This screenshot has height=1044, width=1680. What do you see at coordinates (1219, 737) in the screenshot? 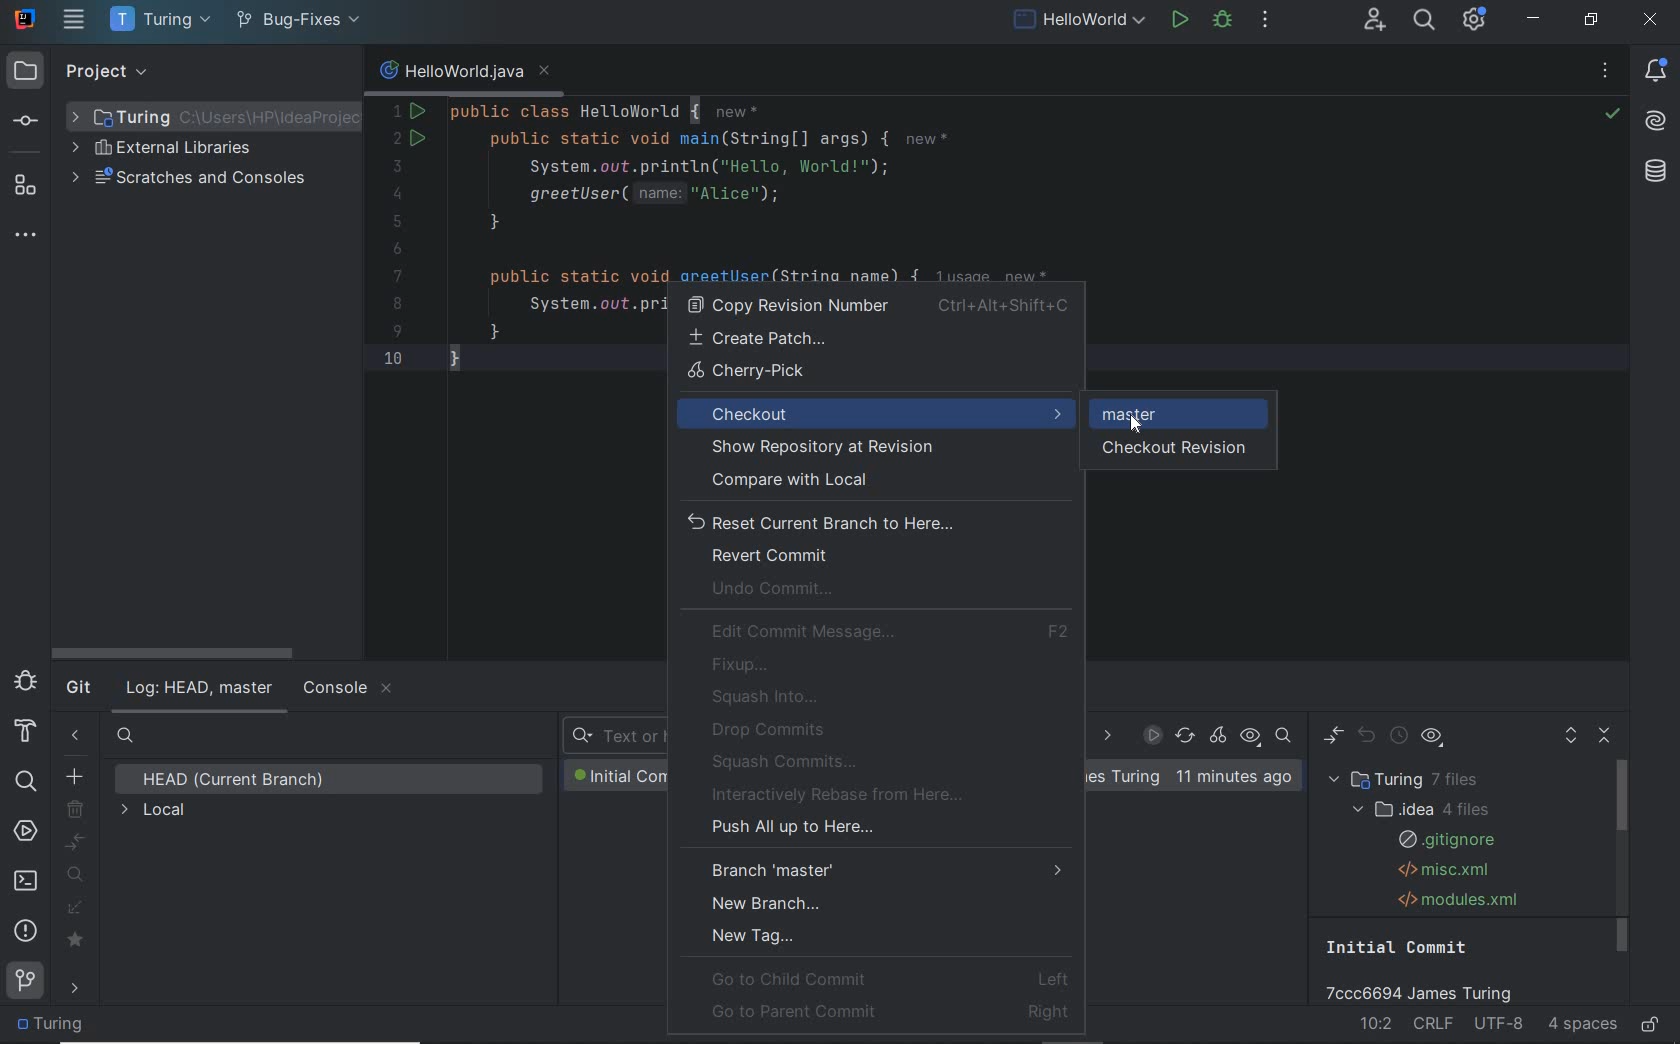
I see `cherry-pick` at bounding box center [1219, 737].